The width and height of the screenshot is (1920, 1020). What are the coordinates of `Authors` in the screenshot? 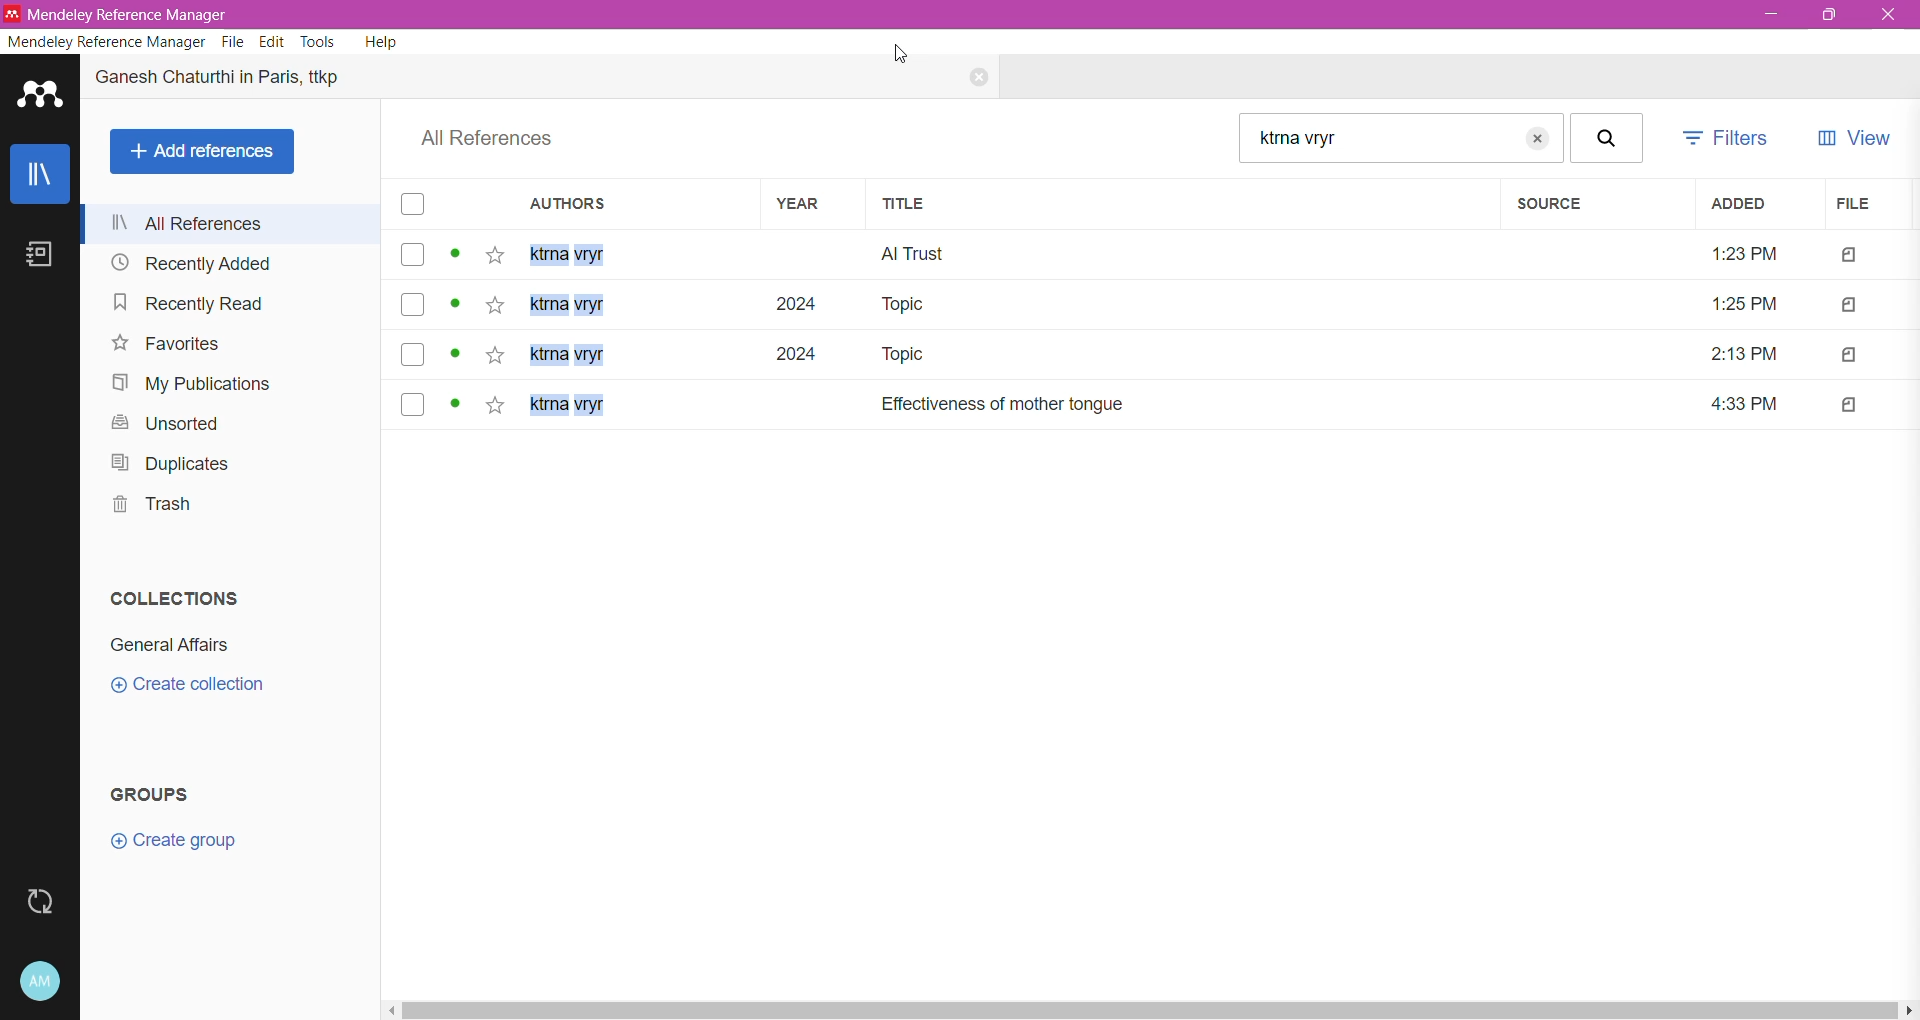 It's located at (642, 205).